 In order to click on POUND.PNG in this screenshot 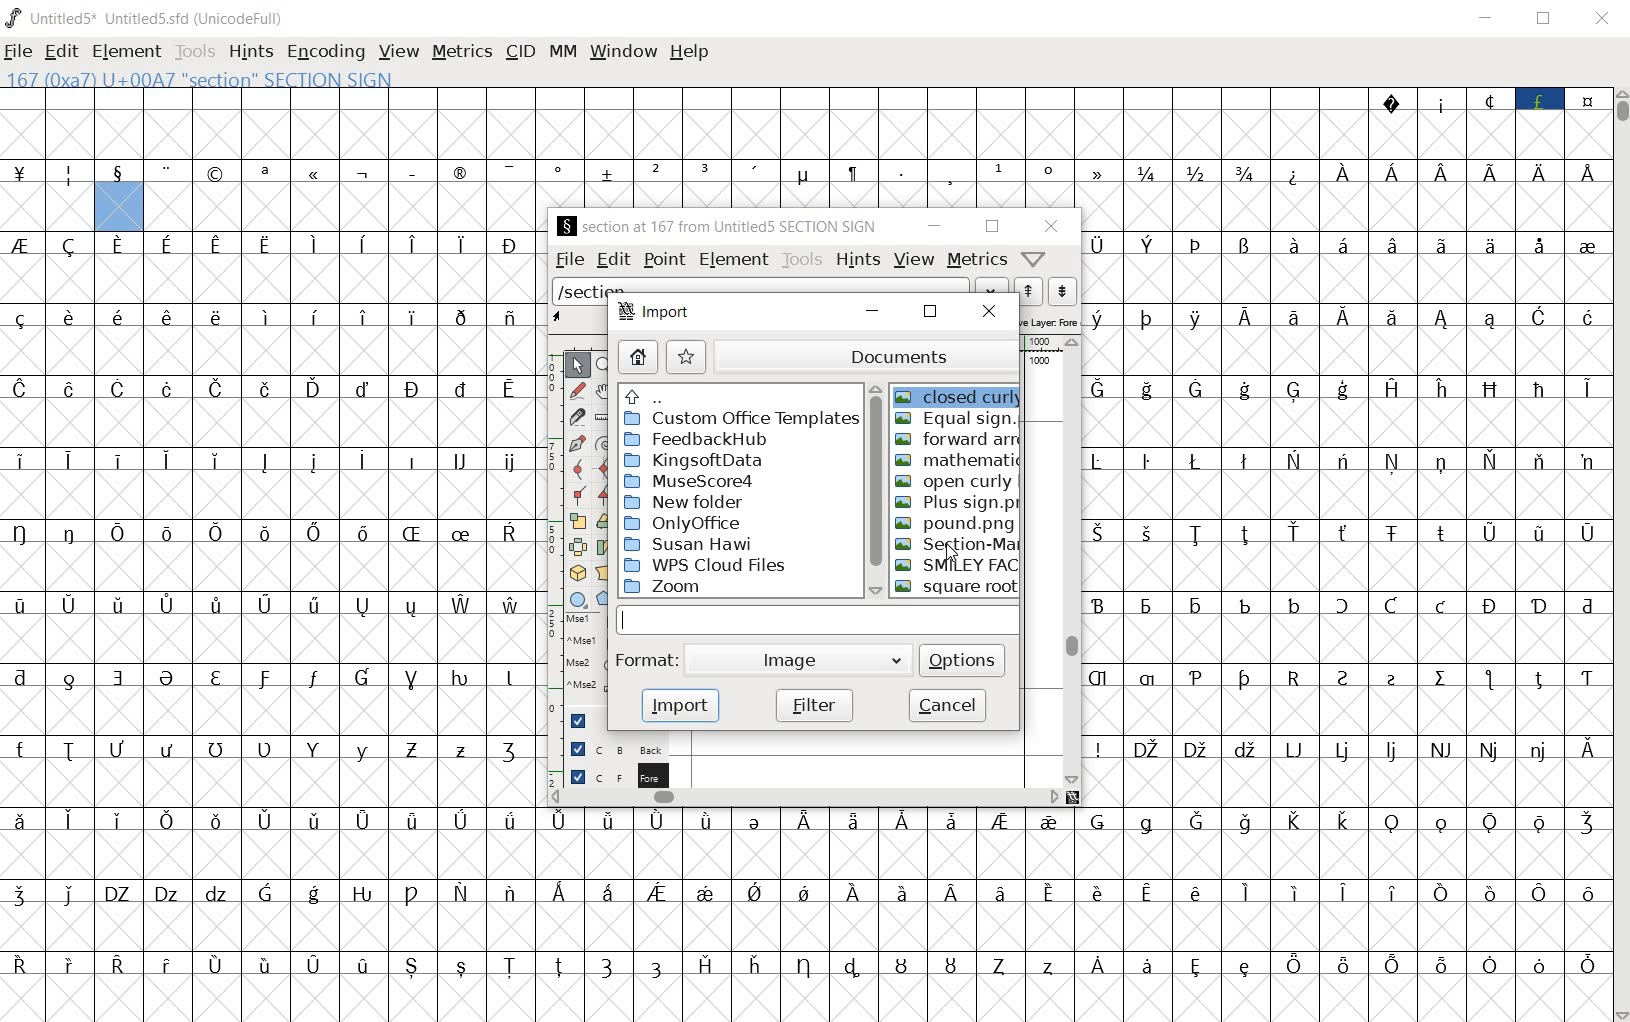, I will do `click(955, 525)`.